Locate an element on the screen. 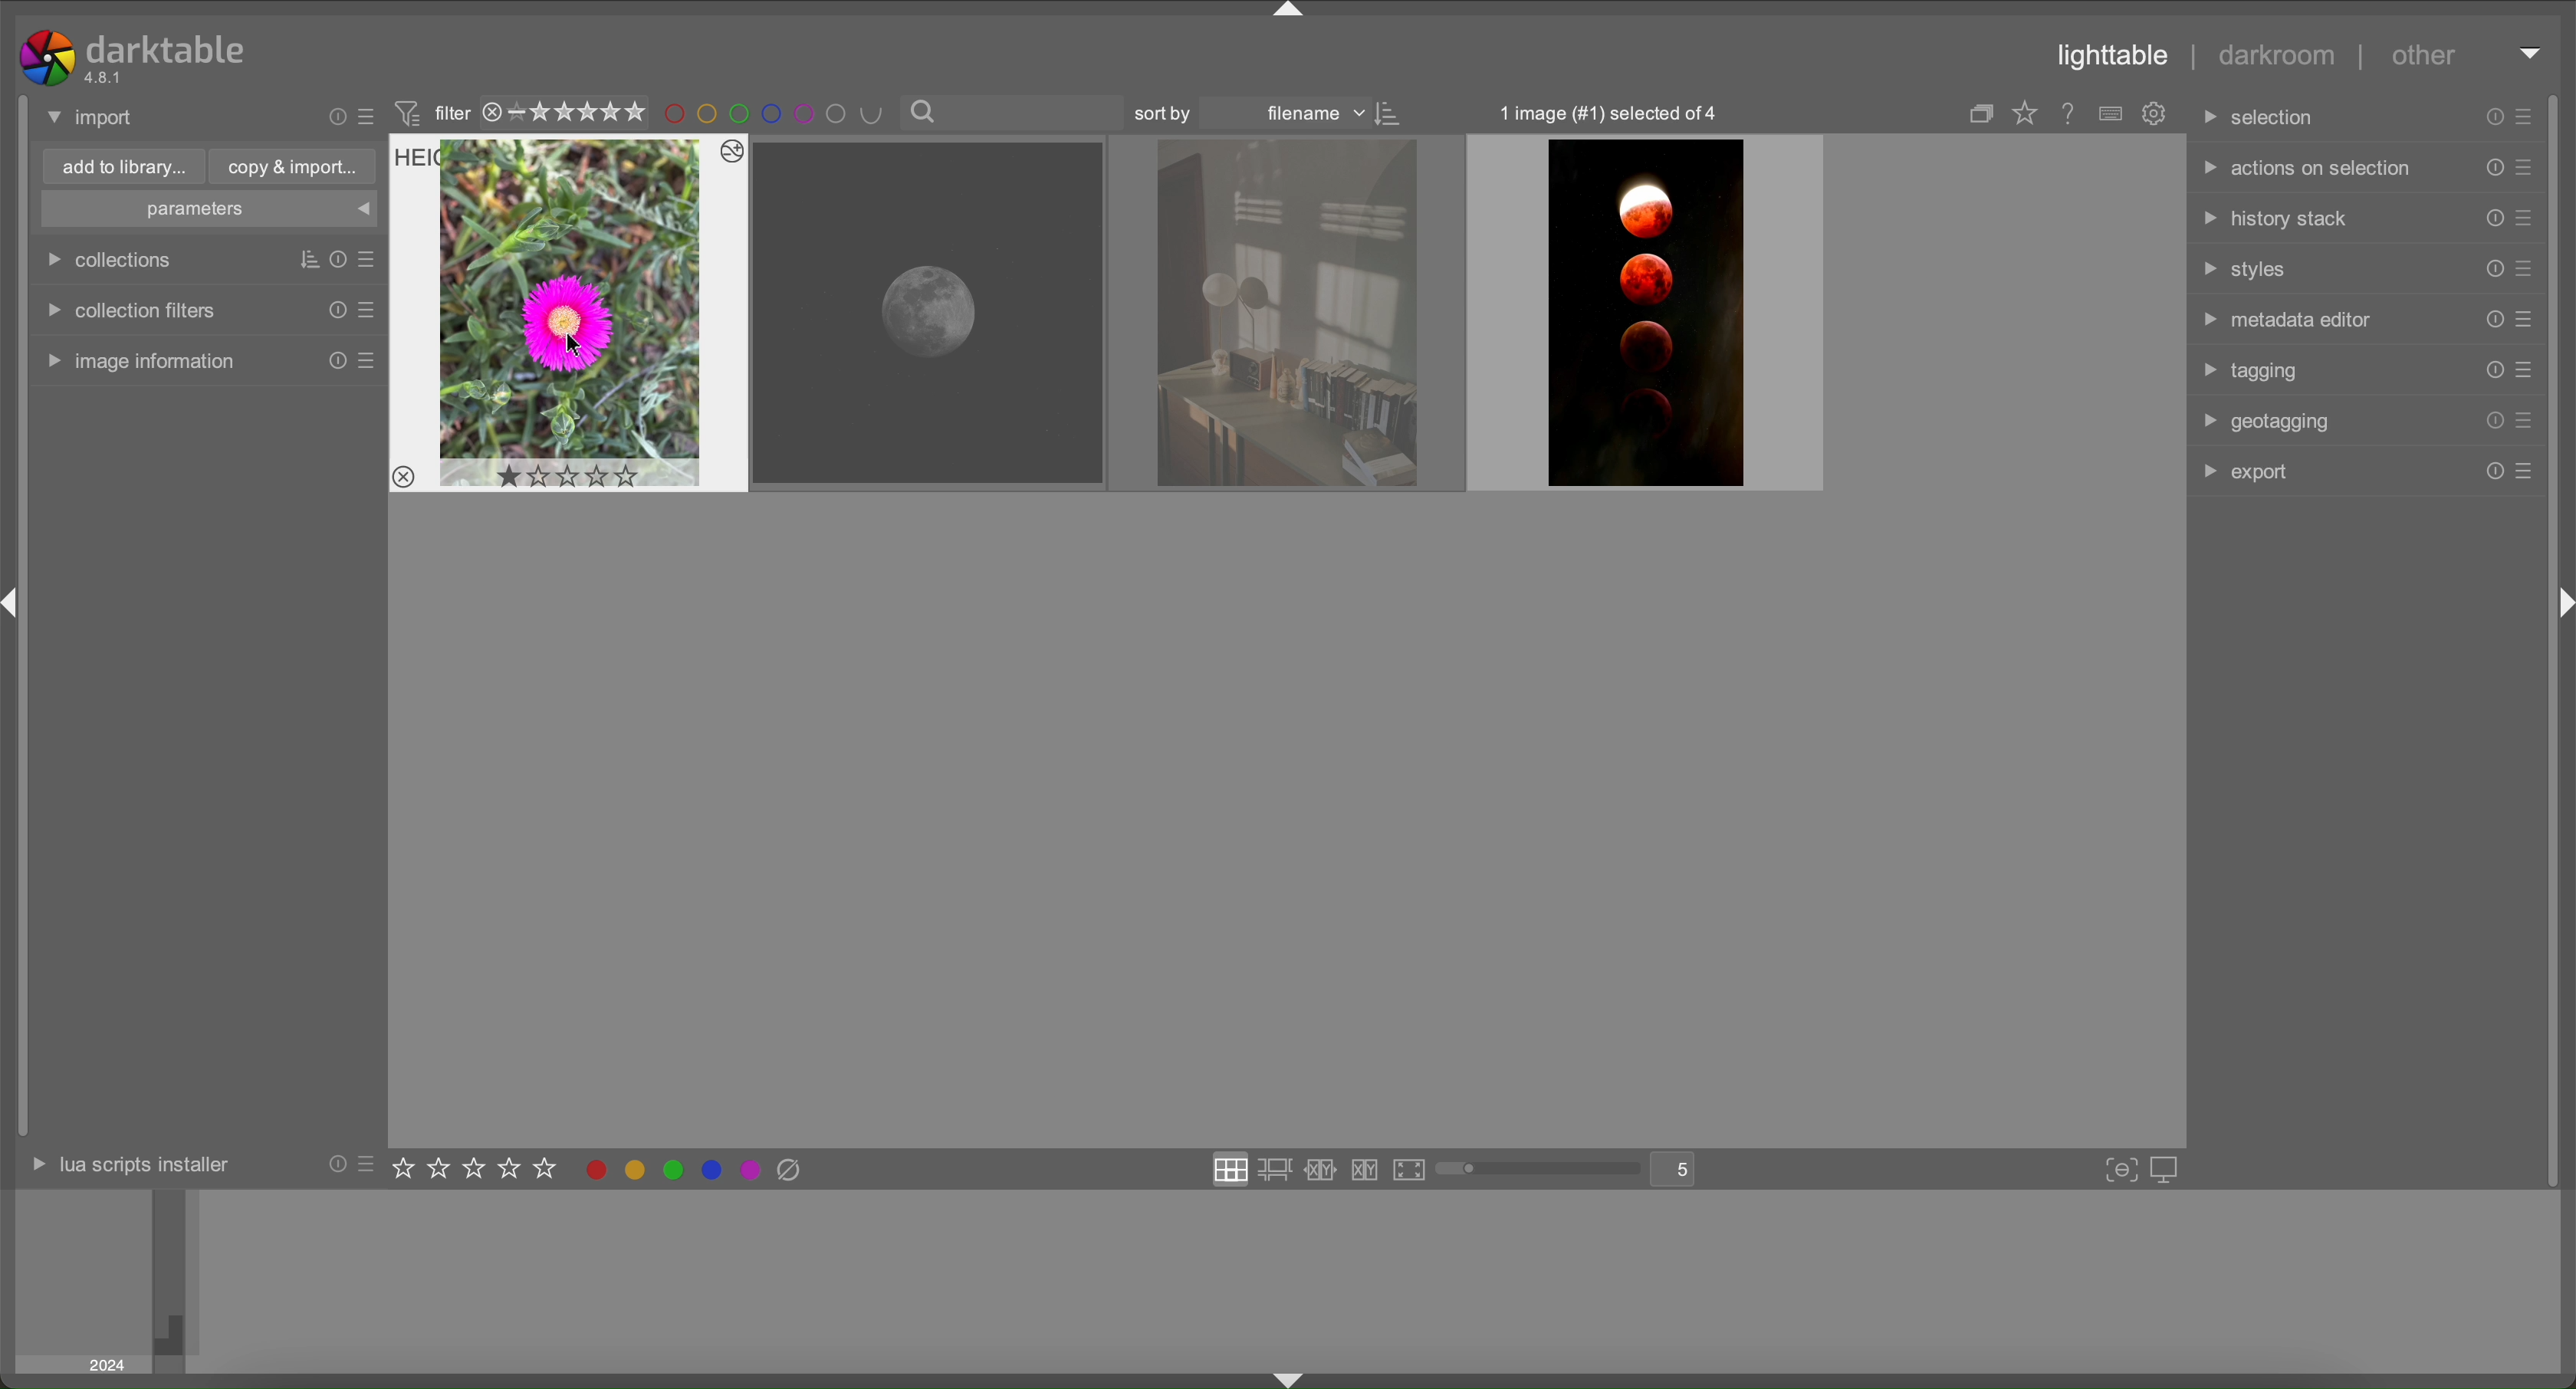 The height and width of the screenshot is (1389, 2576). export tab is located at coordinates (2244, 475).